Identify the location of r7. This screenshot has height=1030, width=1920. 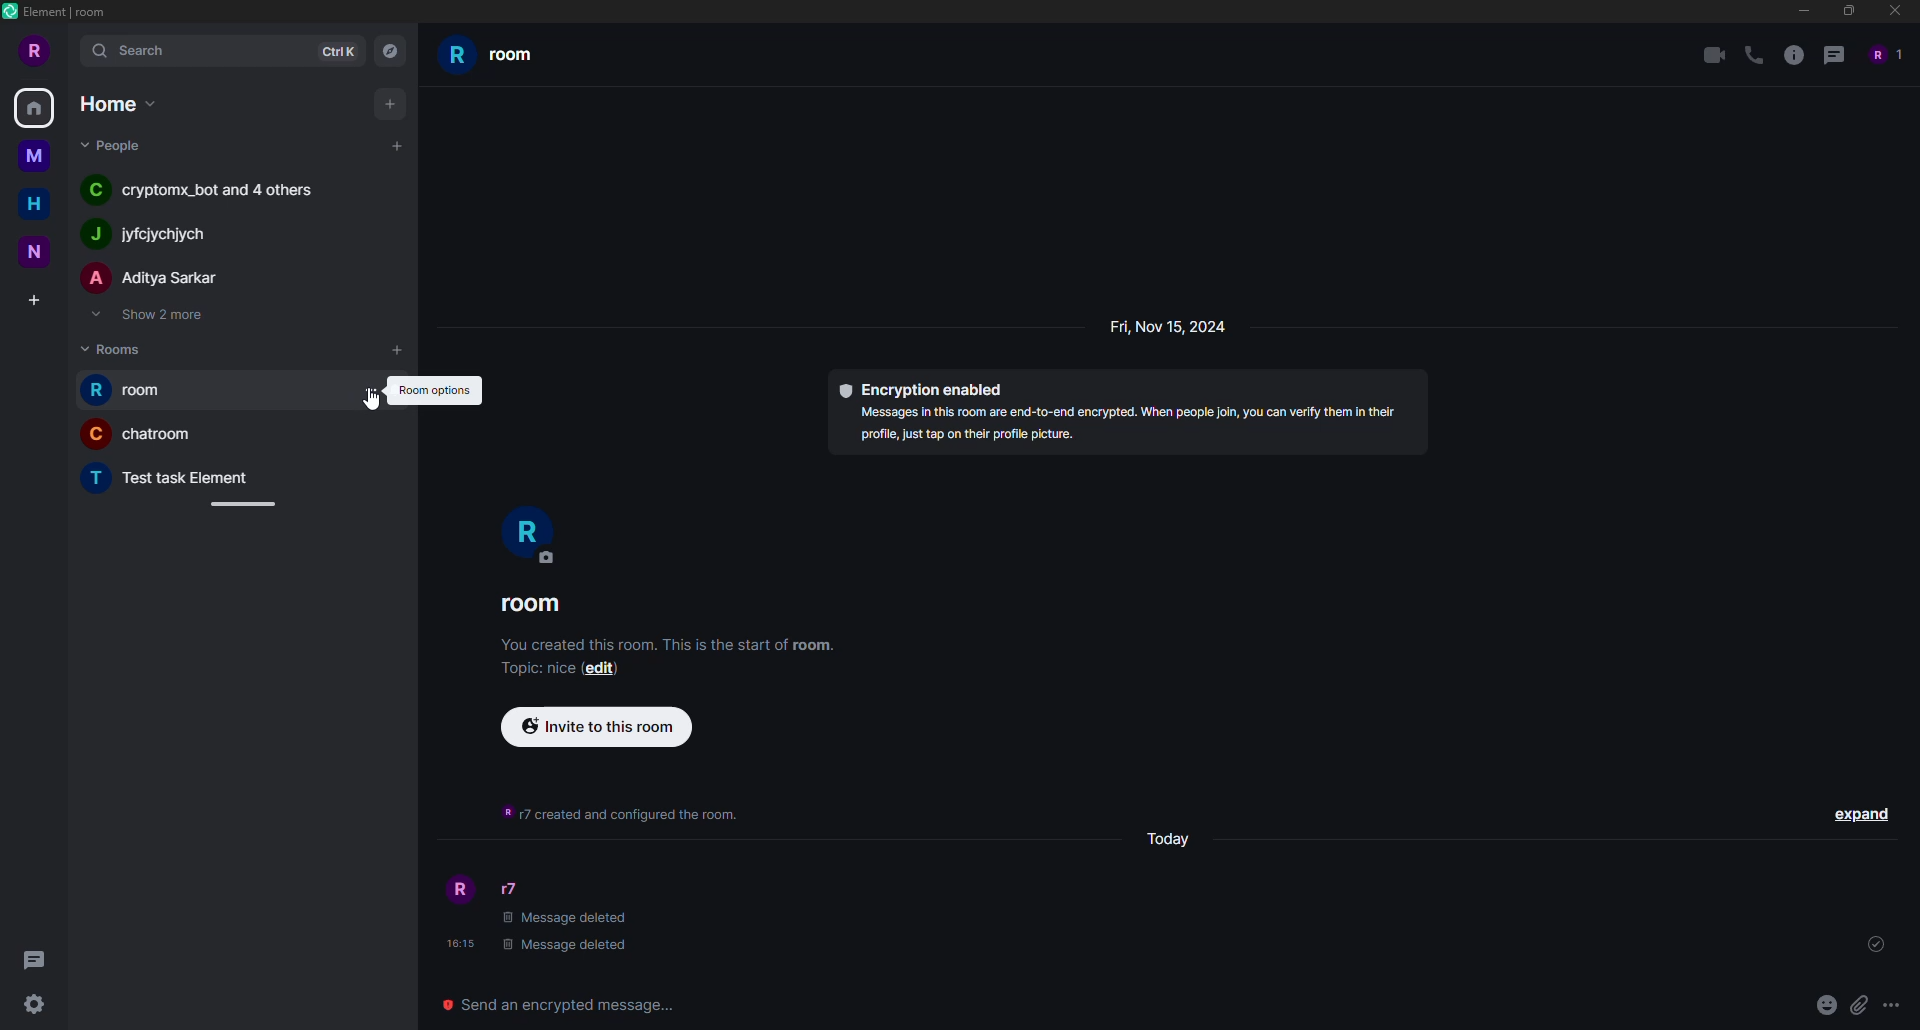
(508, 888).